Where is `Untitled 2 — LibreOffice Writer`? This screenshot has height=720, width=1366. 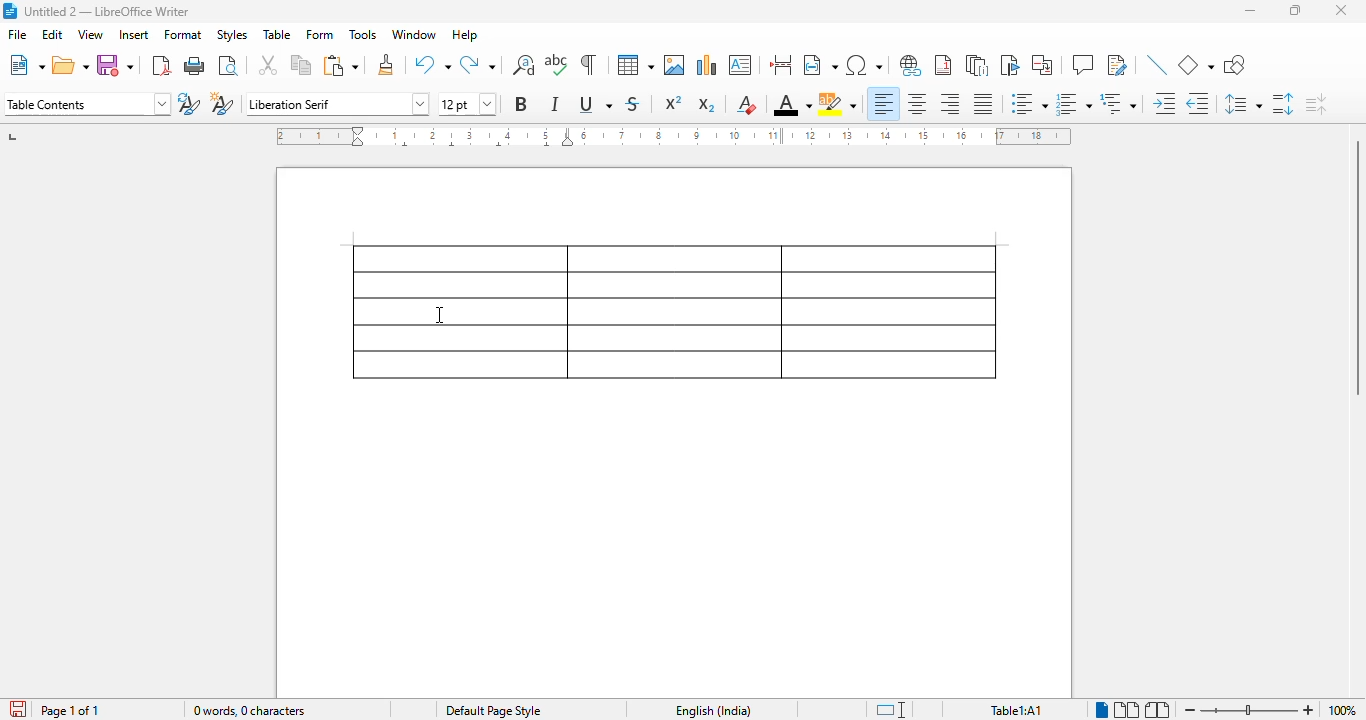 Untitled 2 — LibreOffice Writer is located at coordinates (127, 10).